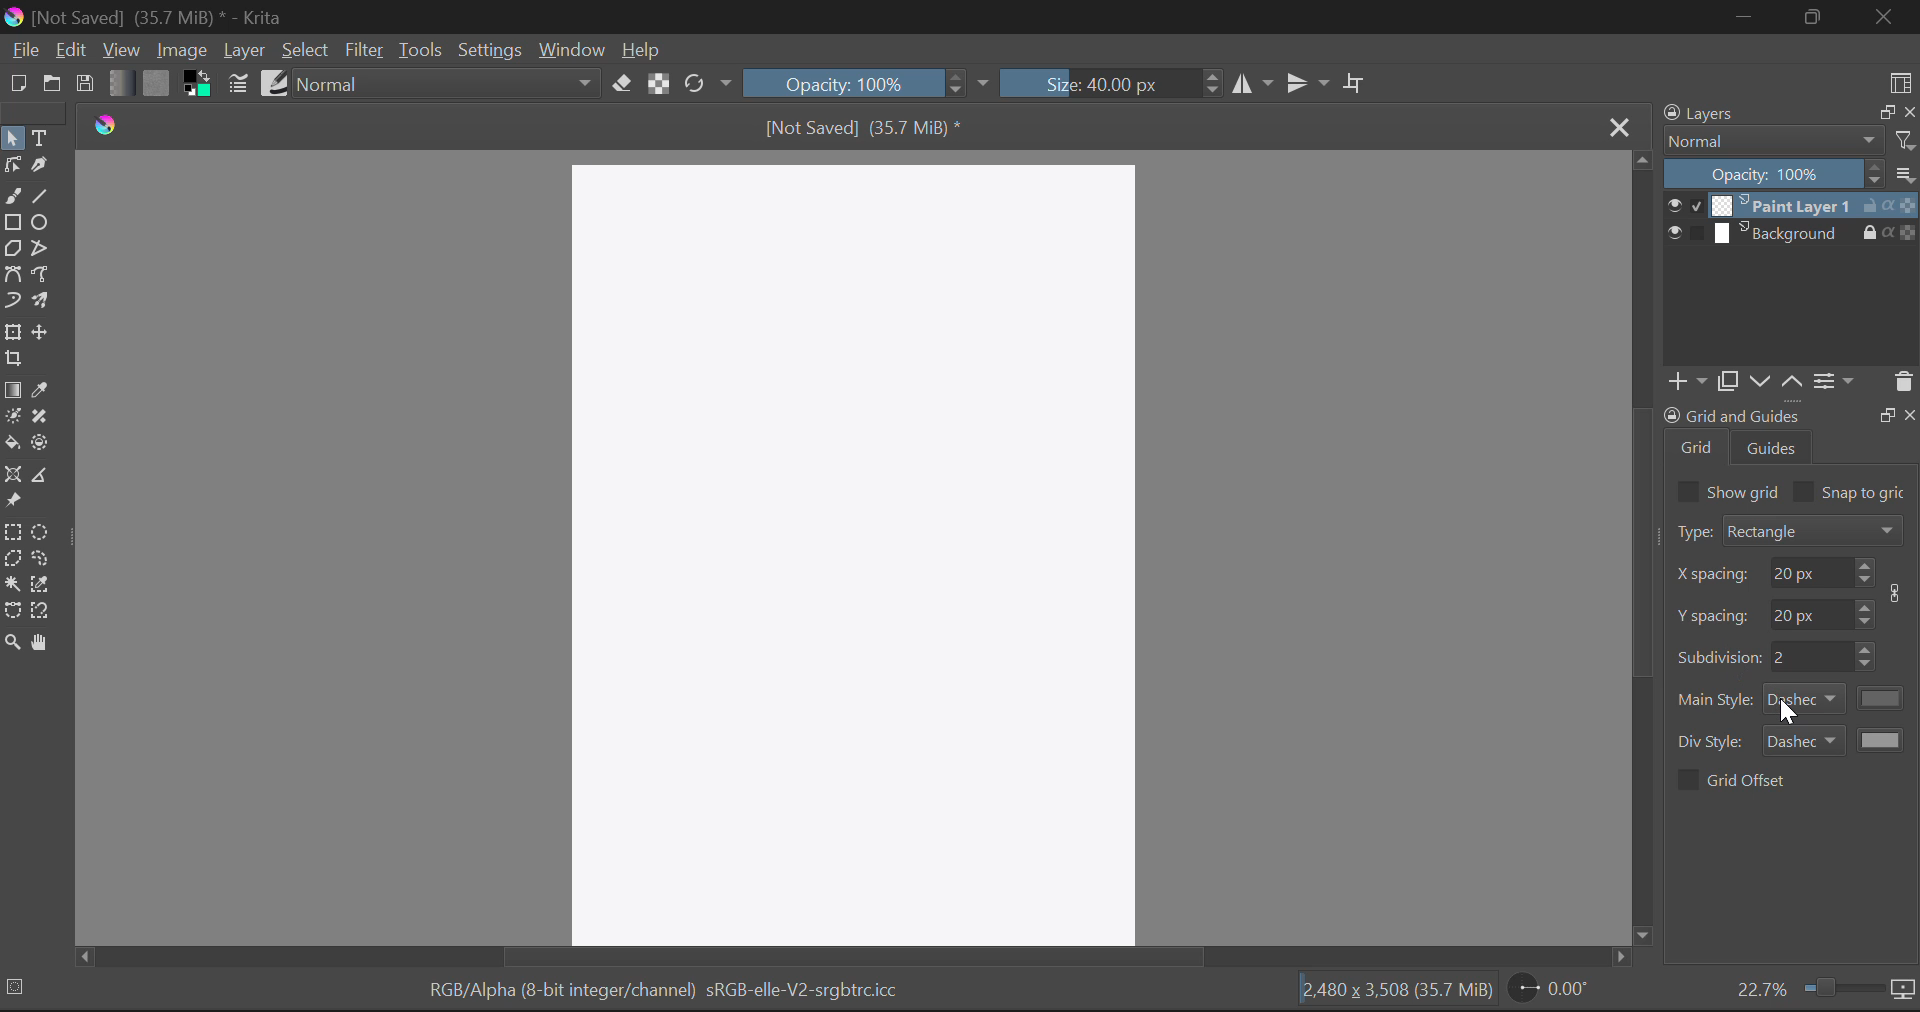 This screenshot has height=1012, width=1920. Describe the element at coordinates (1788, 710) in the screenshot. I see `Cursor Position` at that location.